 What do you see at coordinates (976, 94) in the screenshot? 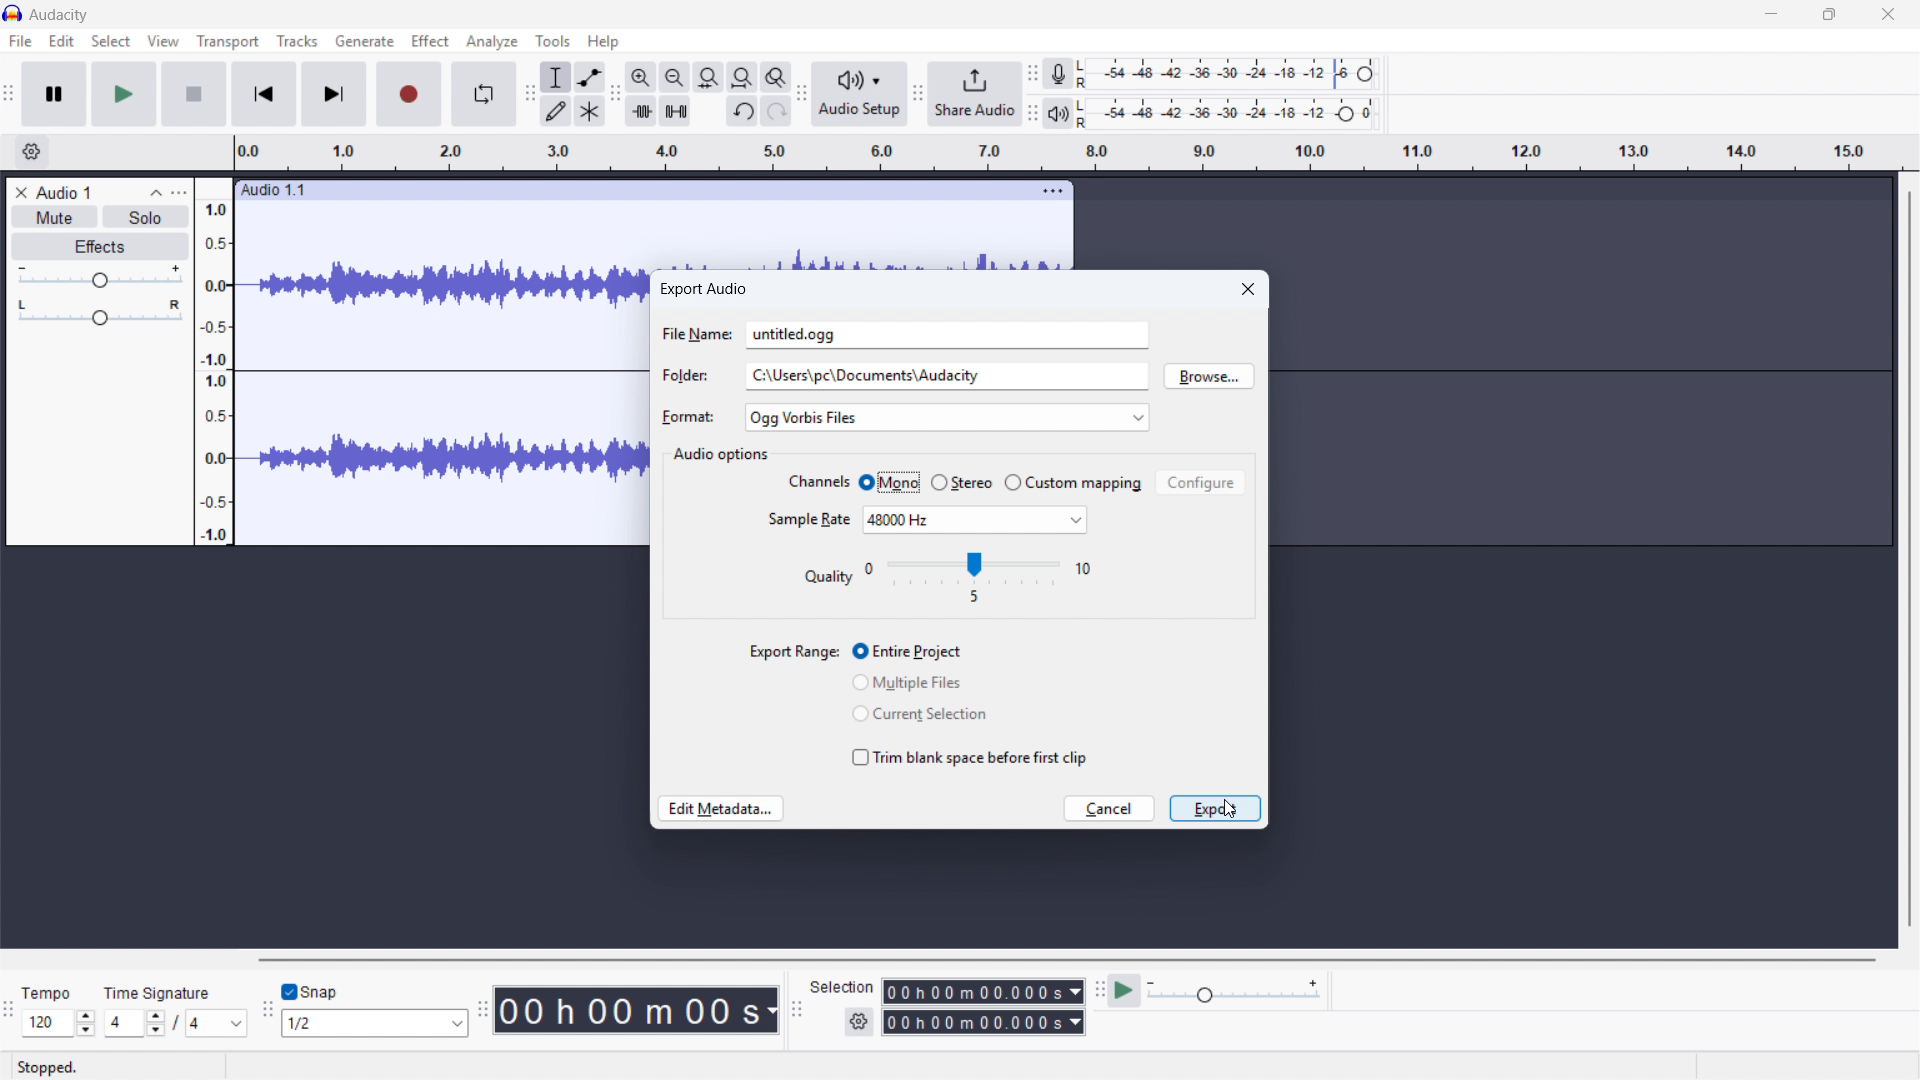
I see `Share audio ` at bounding box center [976, 94].